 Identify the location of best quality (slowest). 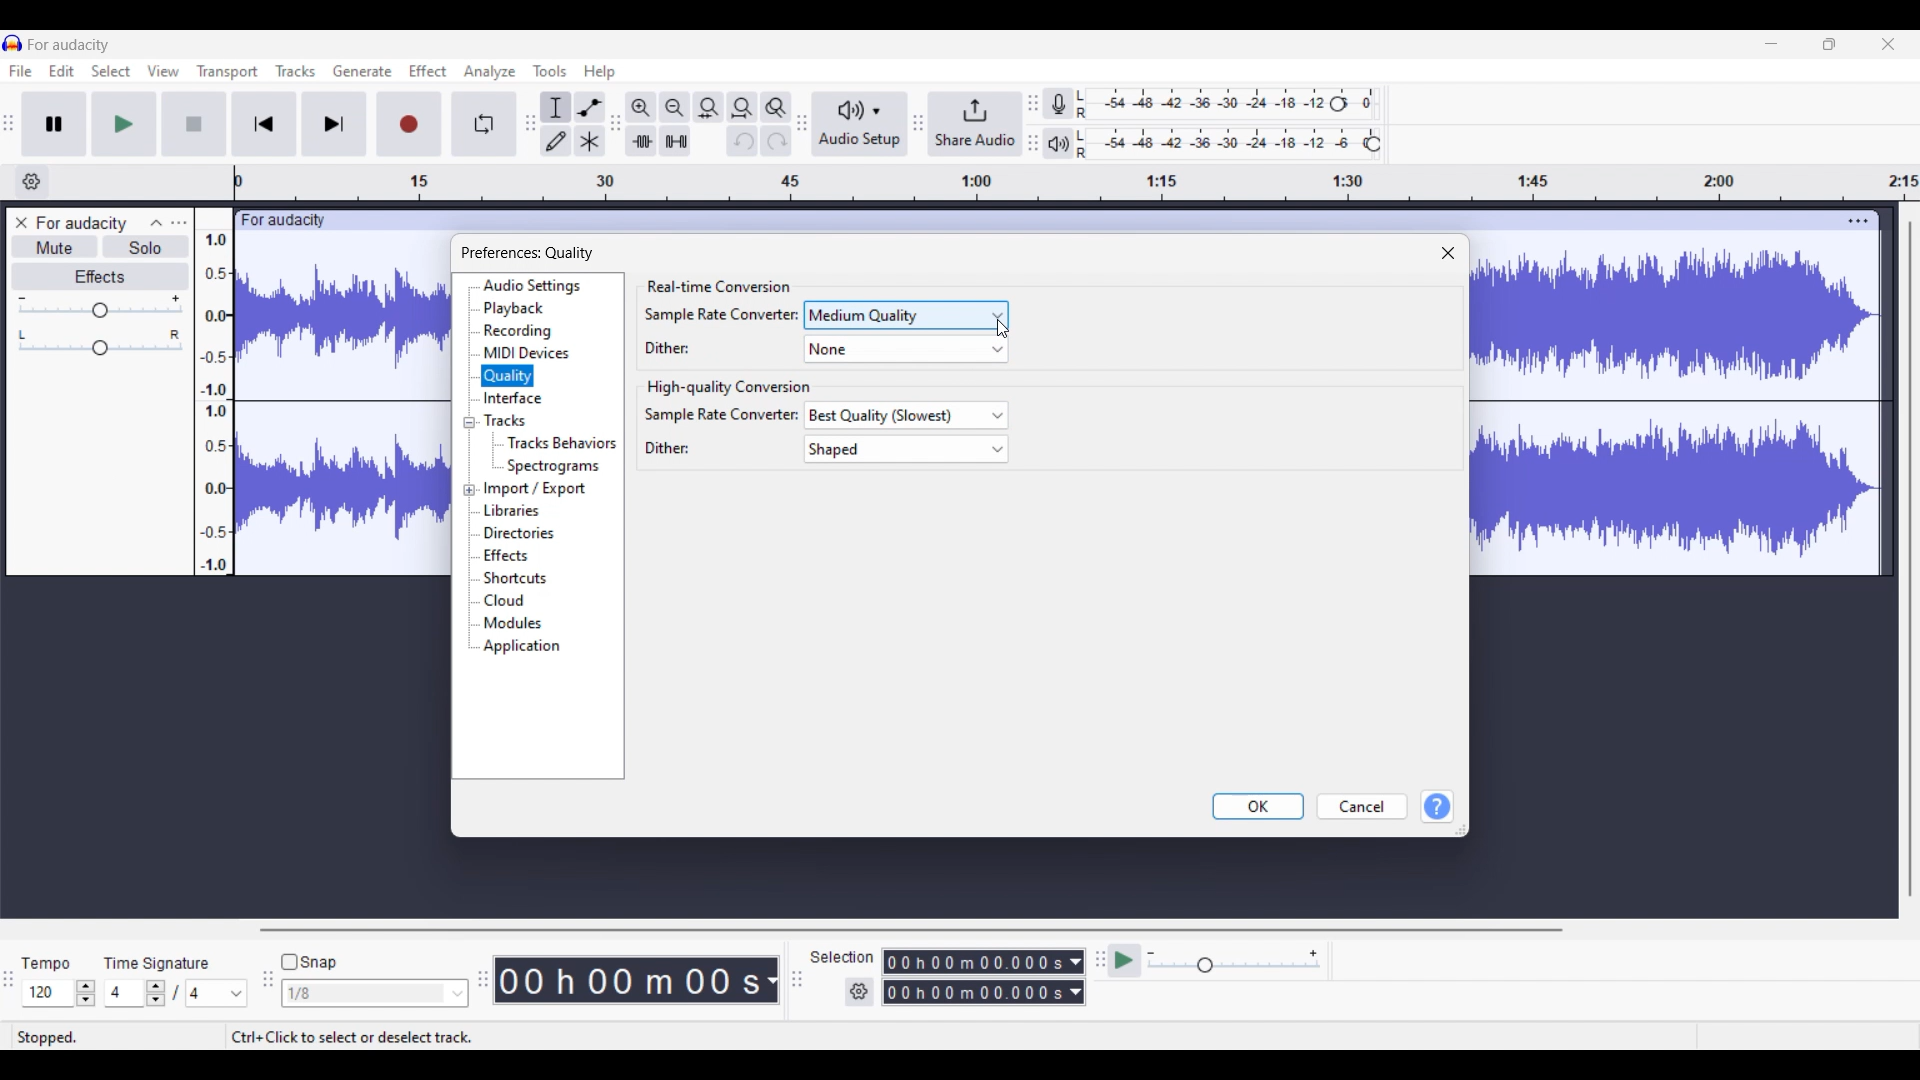
(910, 416).